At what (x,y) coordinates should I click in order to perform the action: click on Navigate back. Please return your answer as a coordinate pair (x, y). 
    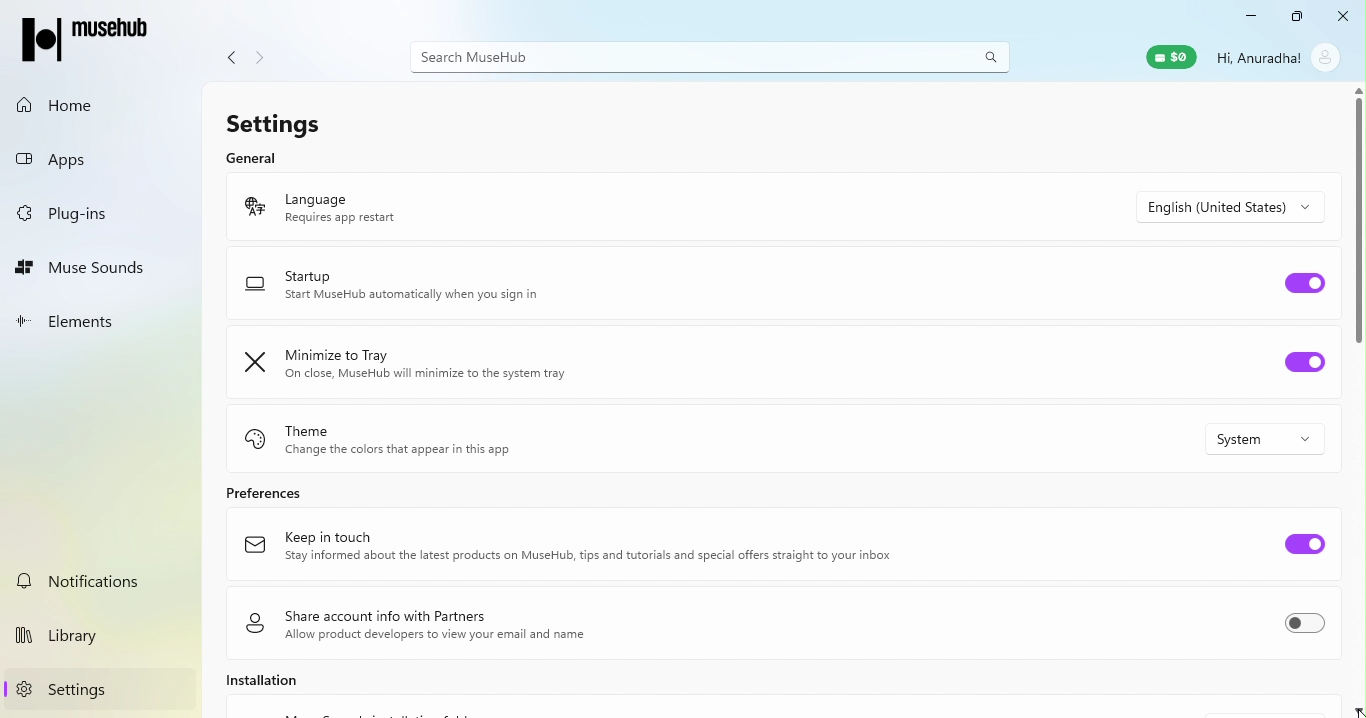
    Looking at the image, I should click on (231, 60).